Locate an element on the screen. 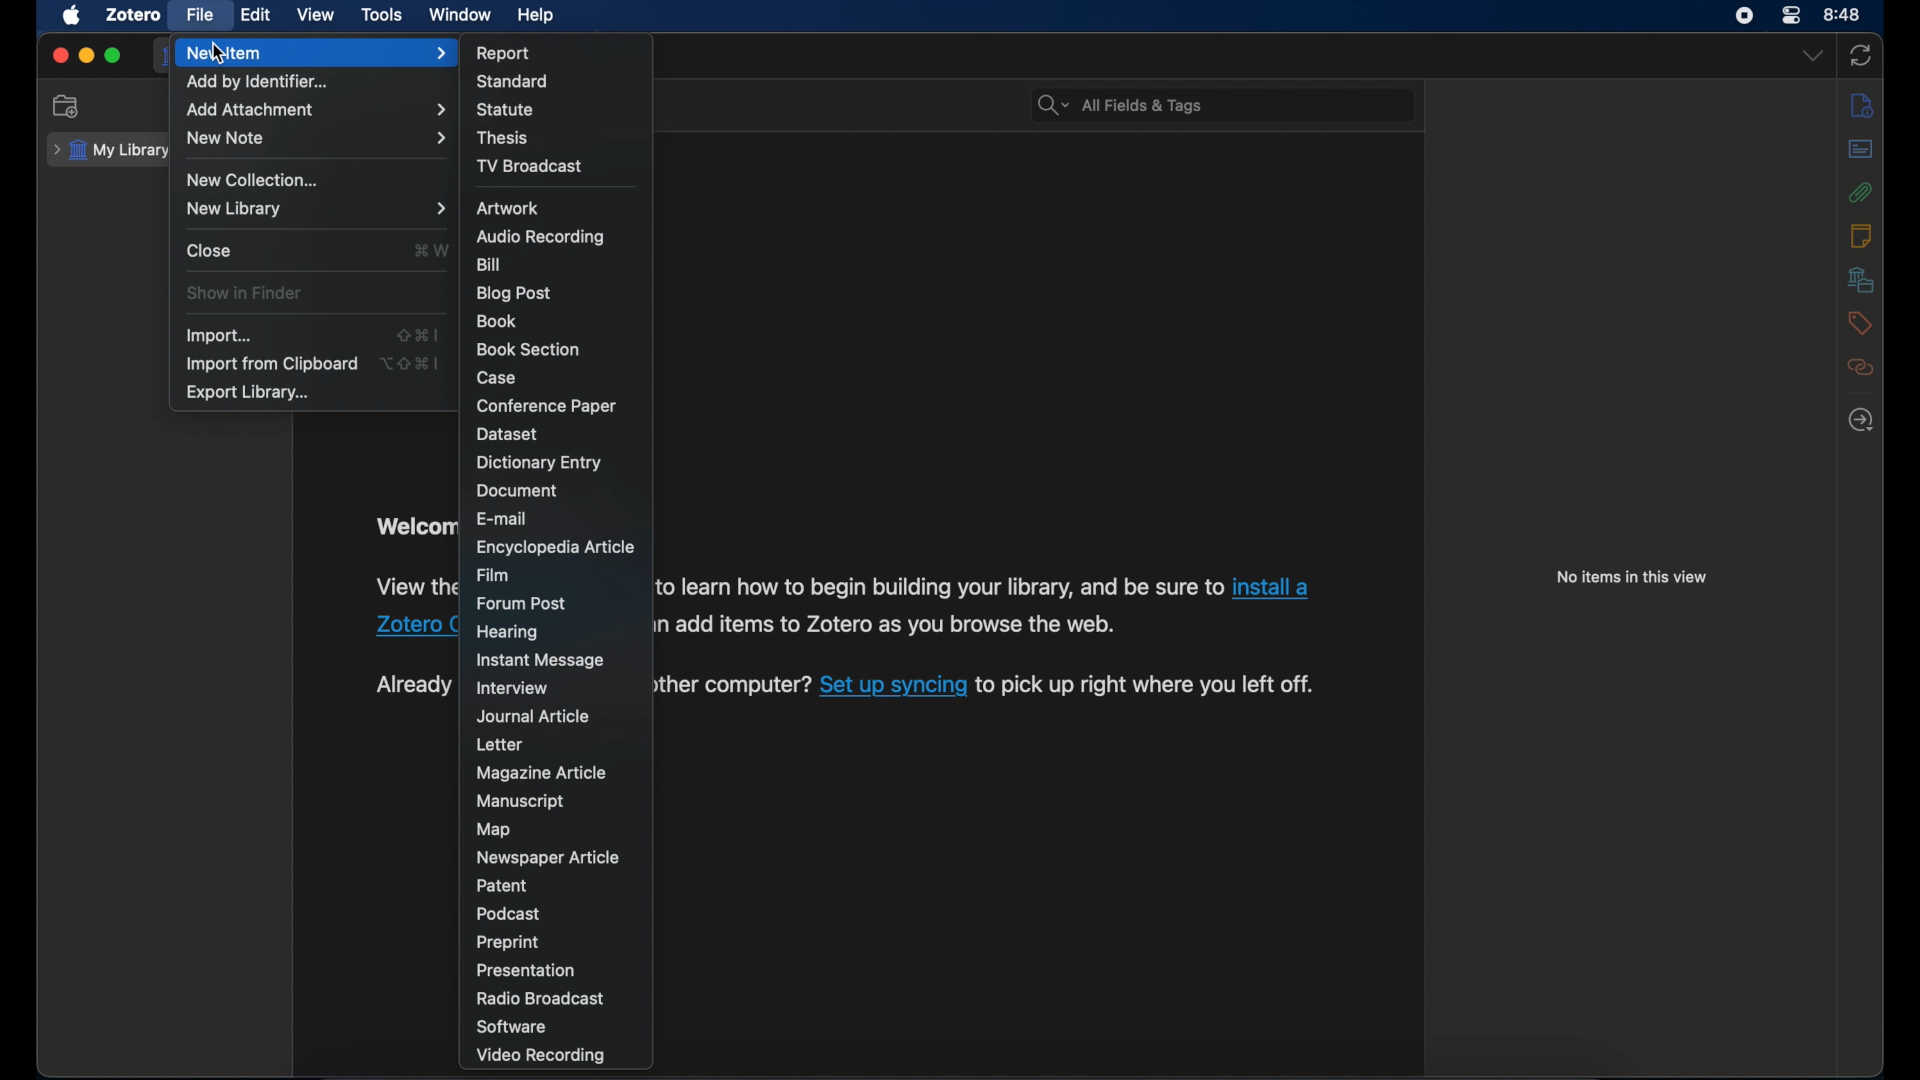 This screenshot has width=1920, height=1080. instant message is located at coordinates (539, 660).